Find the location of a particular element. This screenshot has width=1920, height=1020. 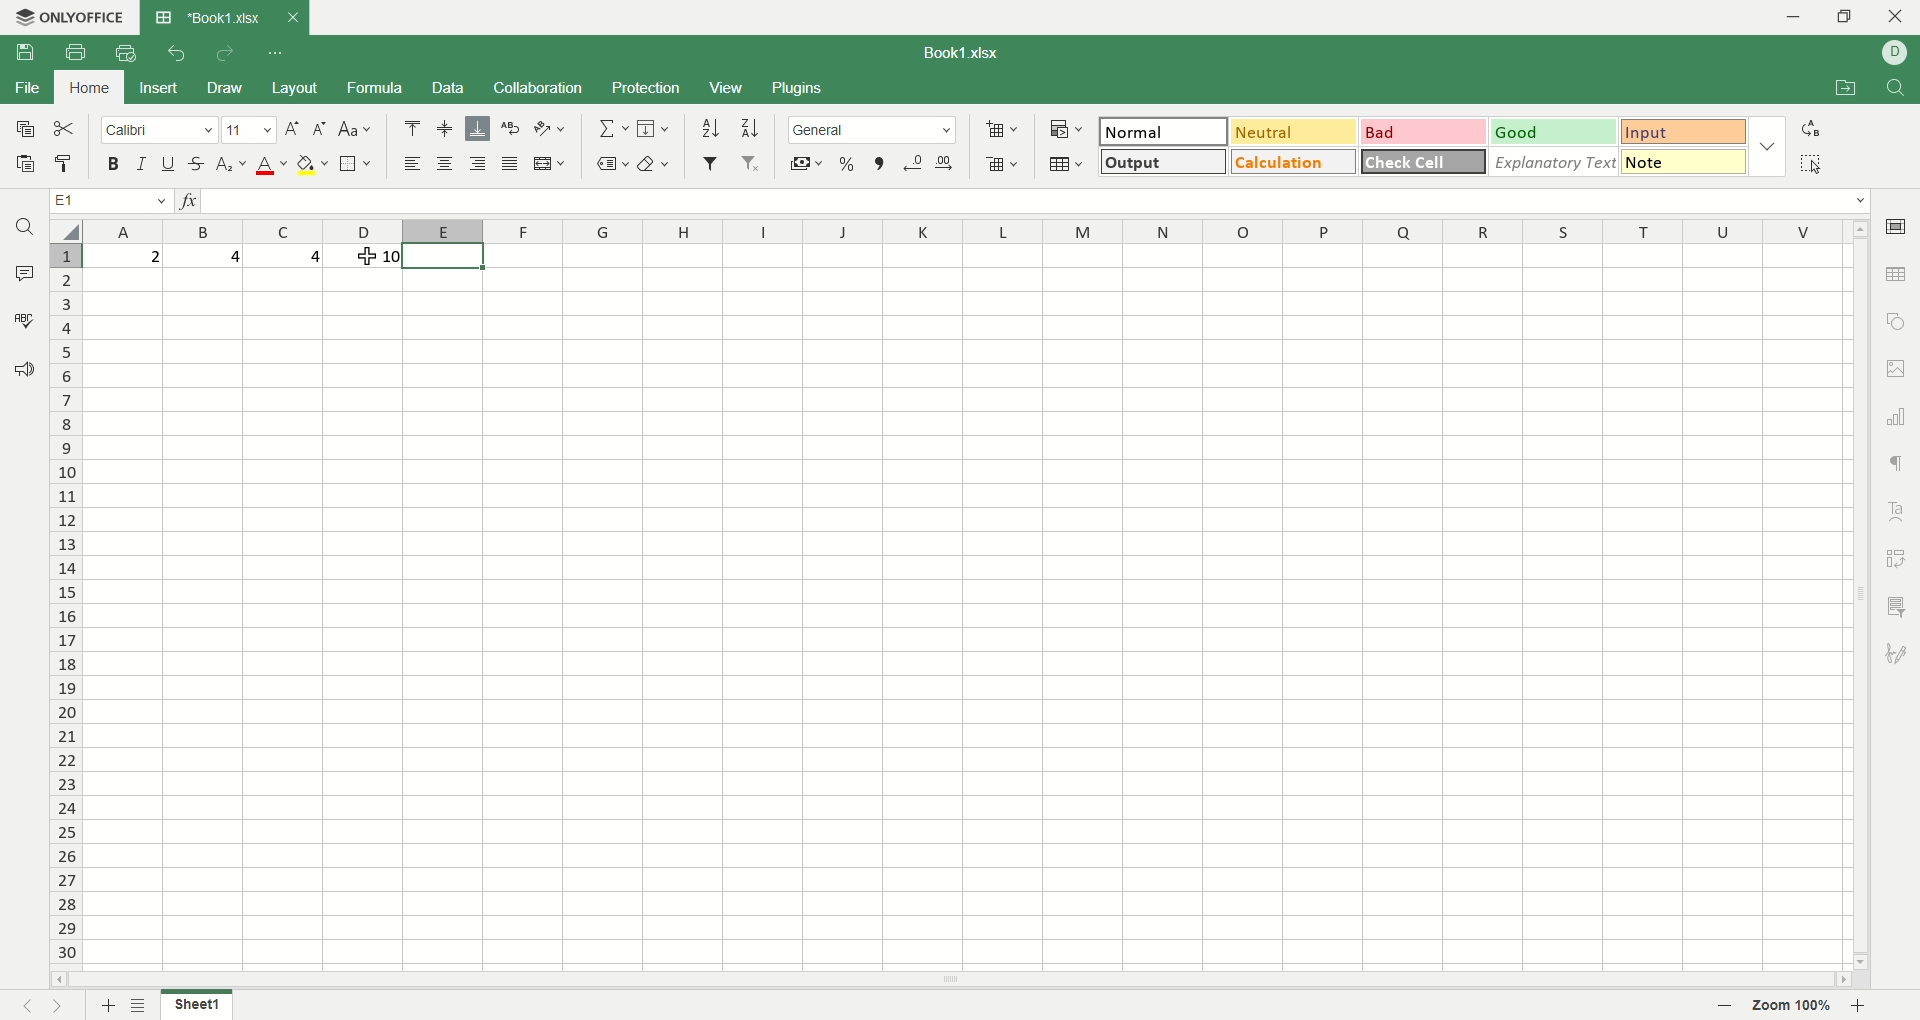

TITLE is located at coordinates (964, 50).